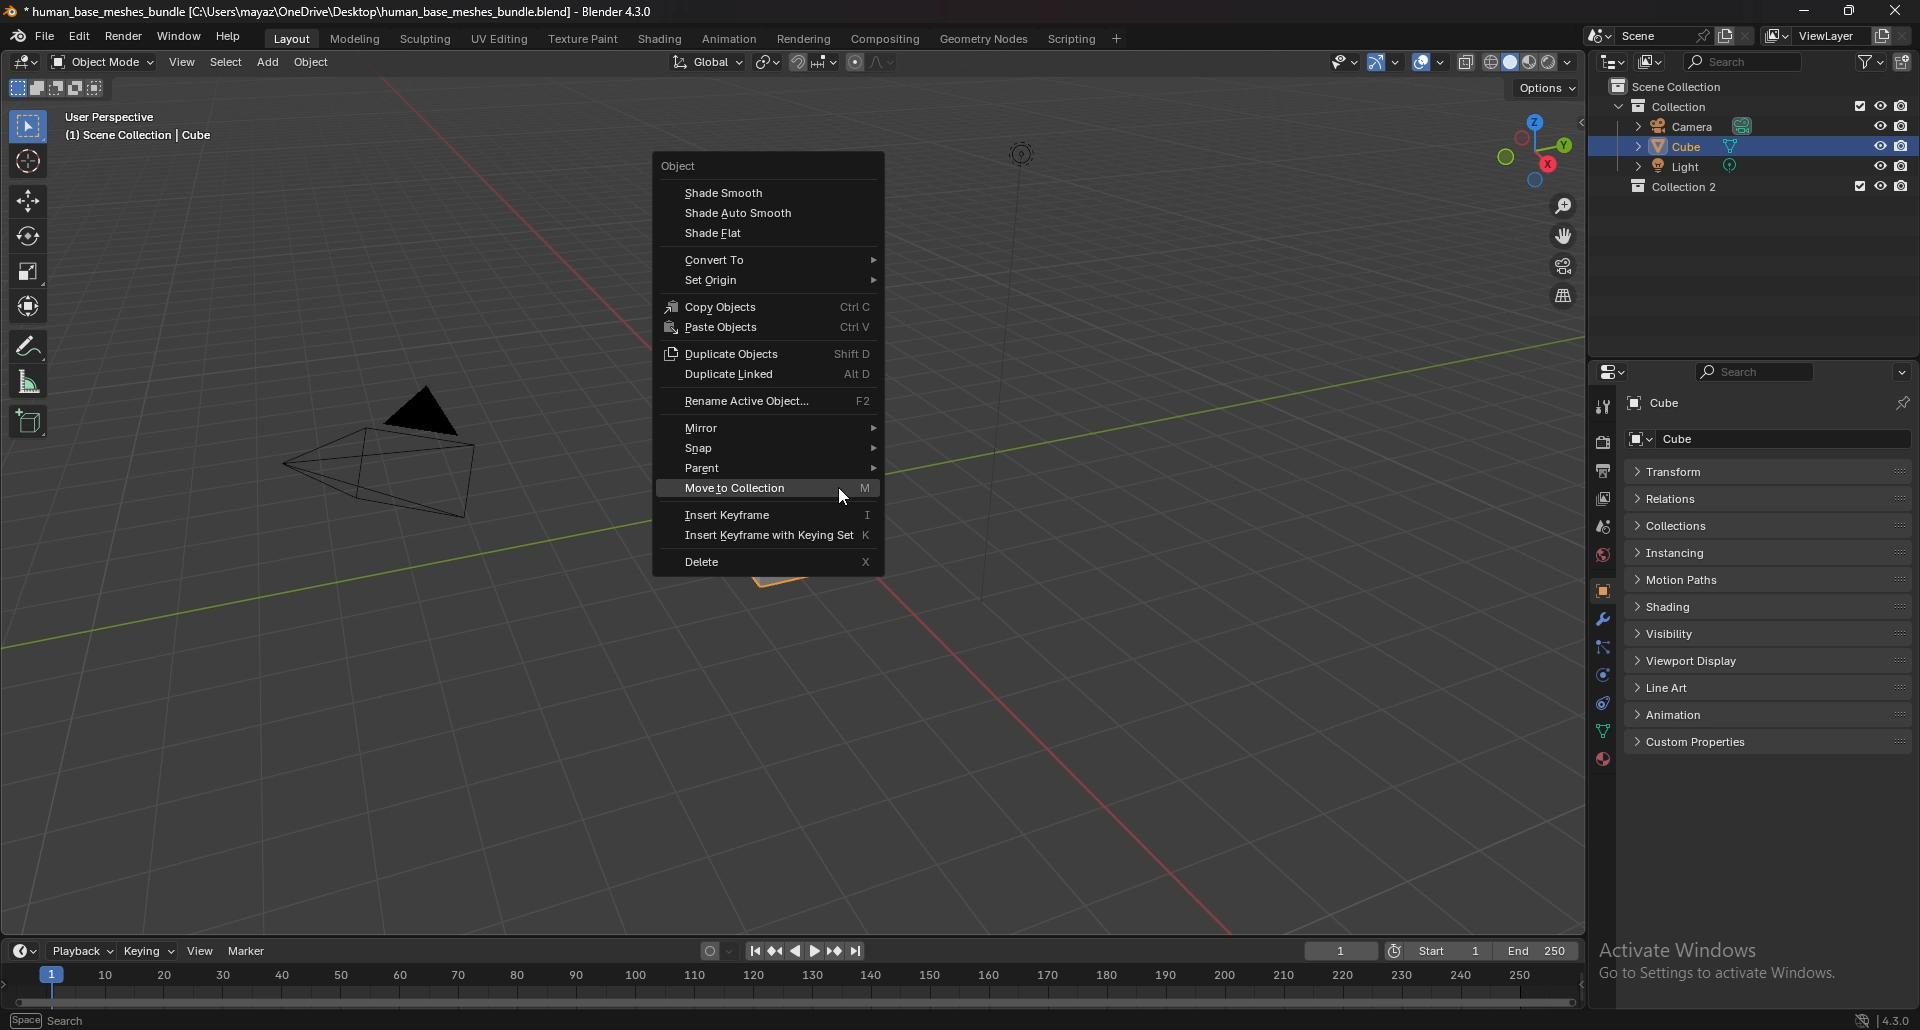 This screenshot has width=1920, height=1030. Describe the element at coordinates (1902, 186) in the screenshot. I see `disable in renders` at that location.